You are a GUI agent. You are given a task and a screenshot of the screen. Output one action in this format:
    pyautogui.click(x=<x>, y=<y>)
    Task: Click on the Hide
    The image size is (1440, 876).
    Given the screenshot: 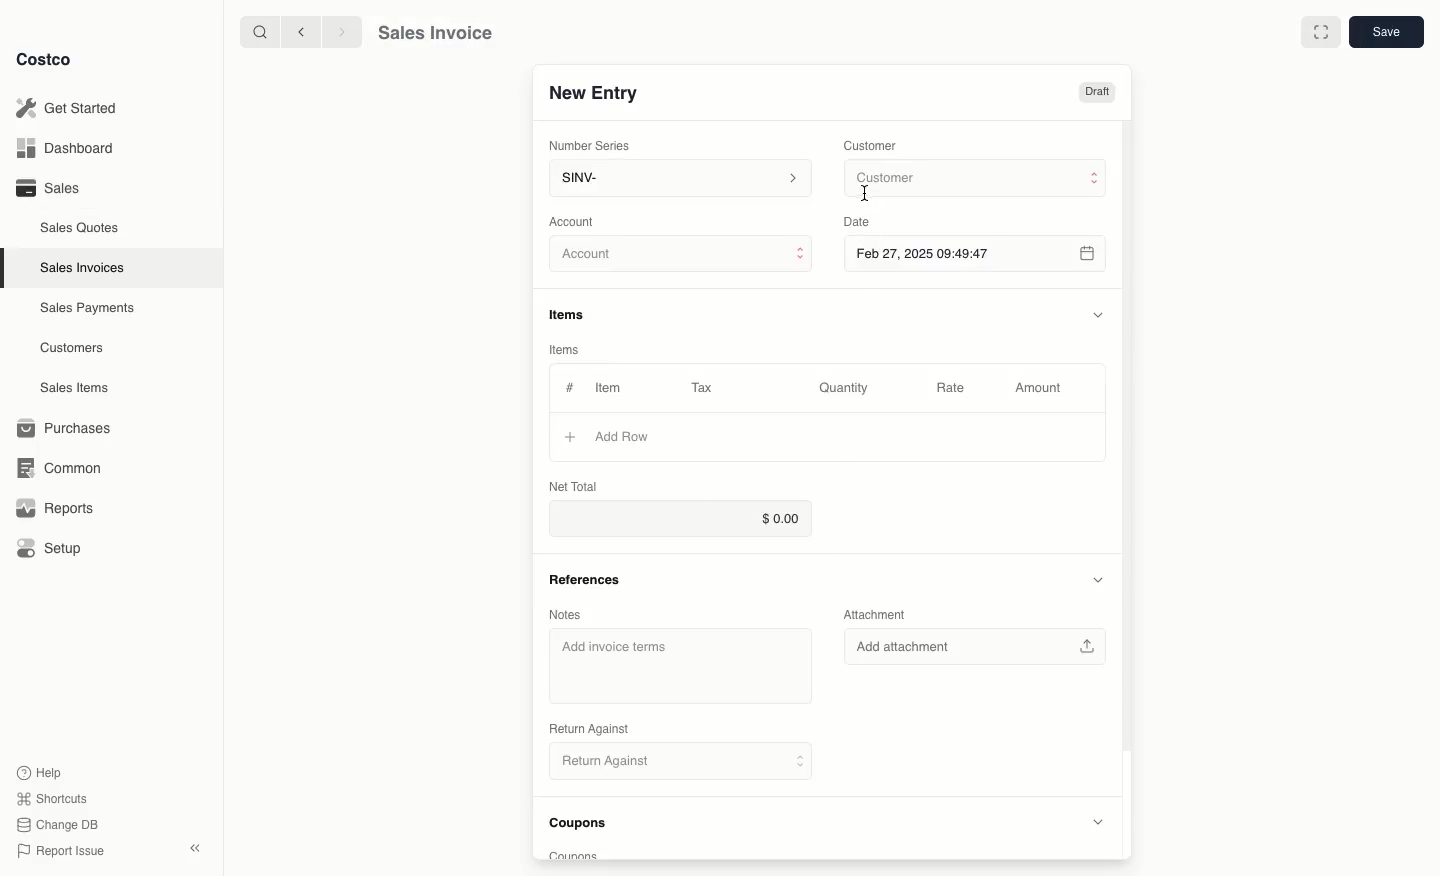 What is the action you would take?
    pyautogui.click(x=1096, y=580)
    